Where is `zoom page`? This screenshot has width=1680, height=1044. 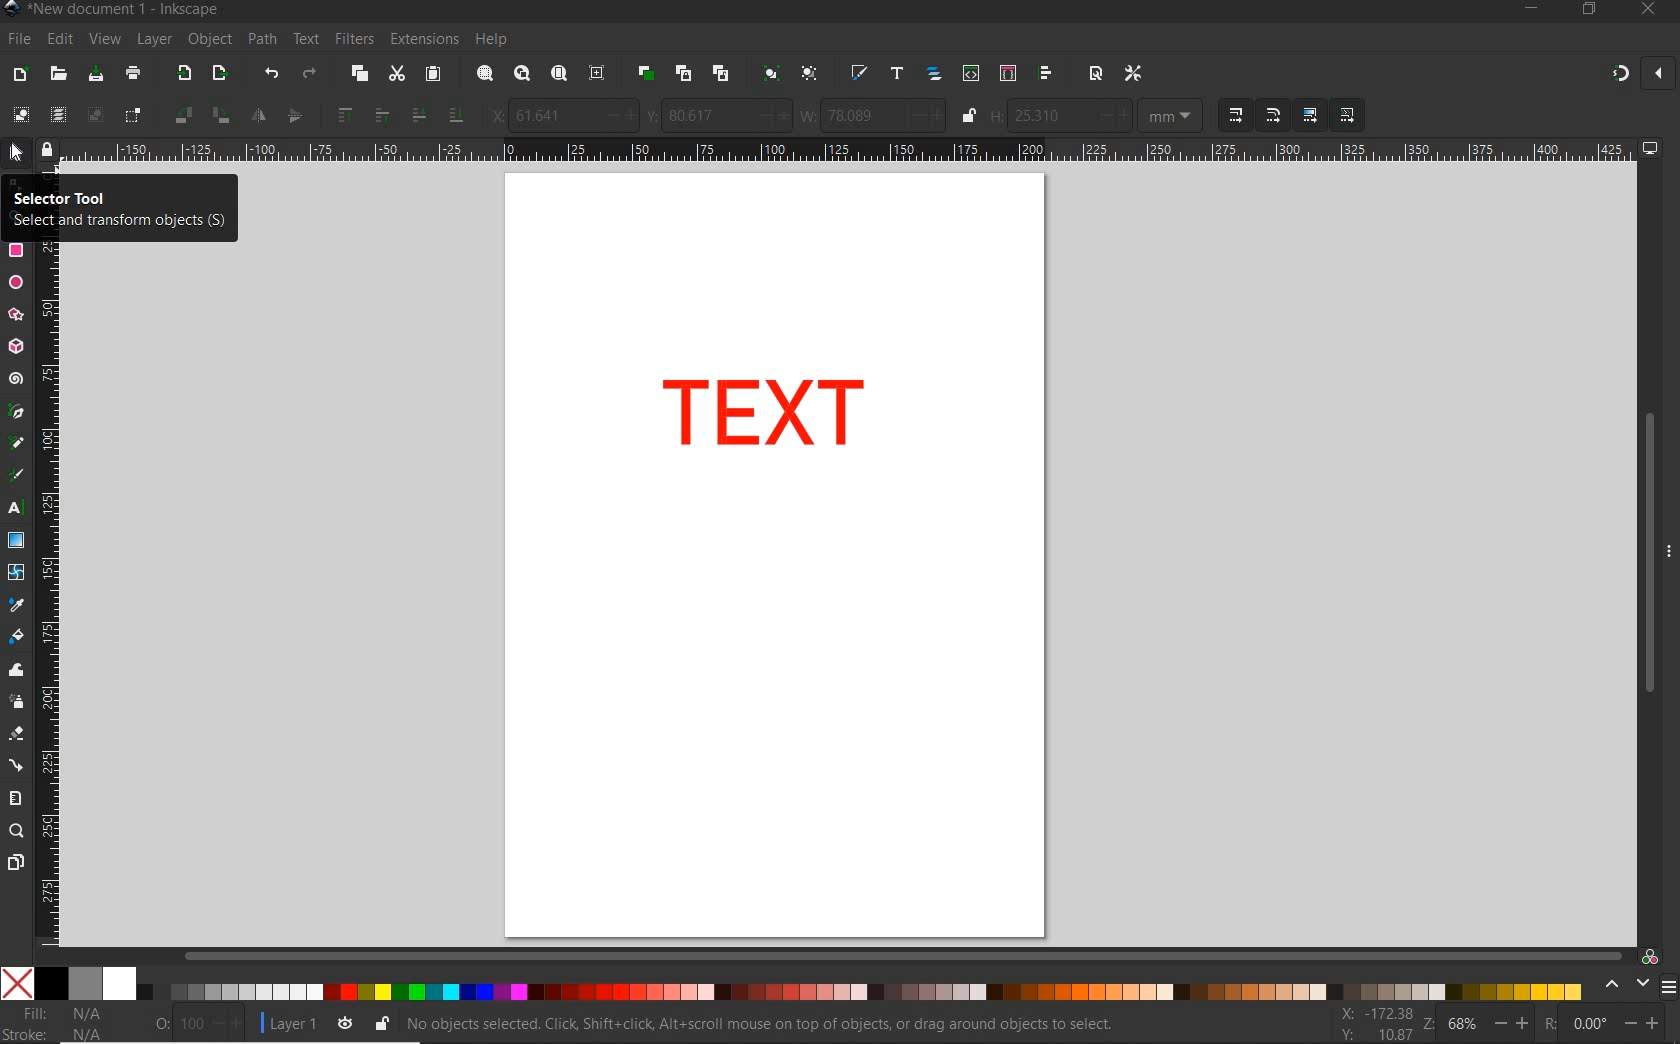
zoom page is located at coordinates (558, 73).